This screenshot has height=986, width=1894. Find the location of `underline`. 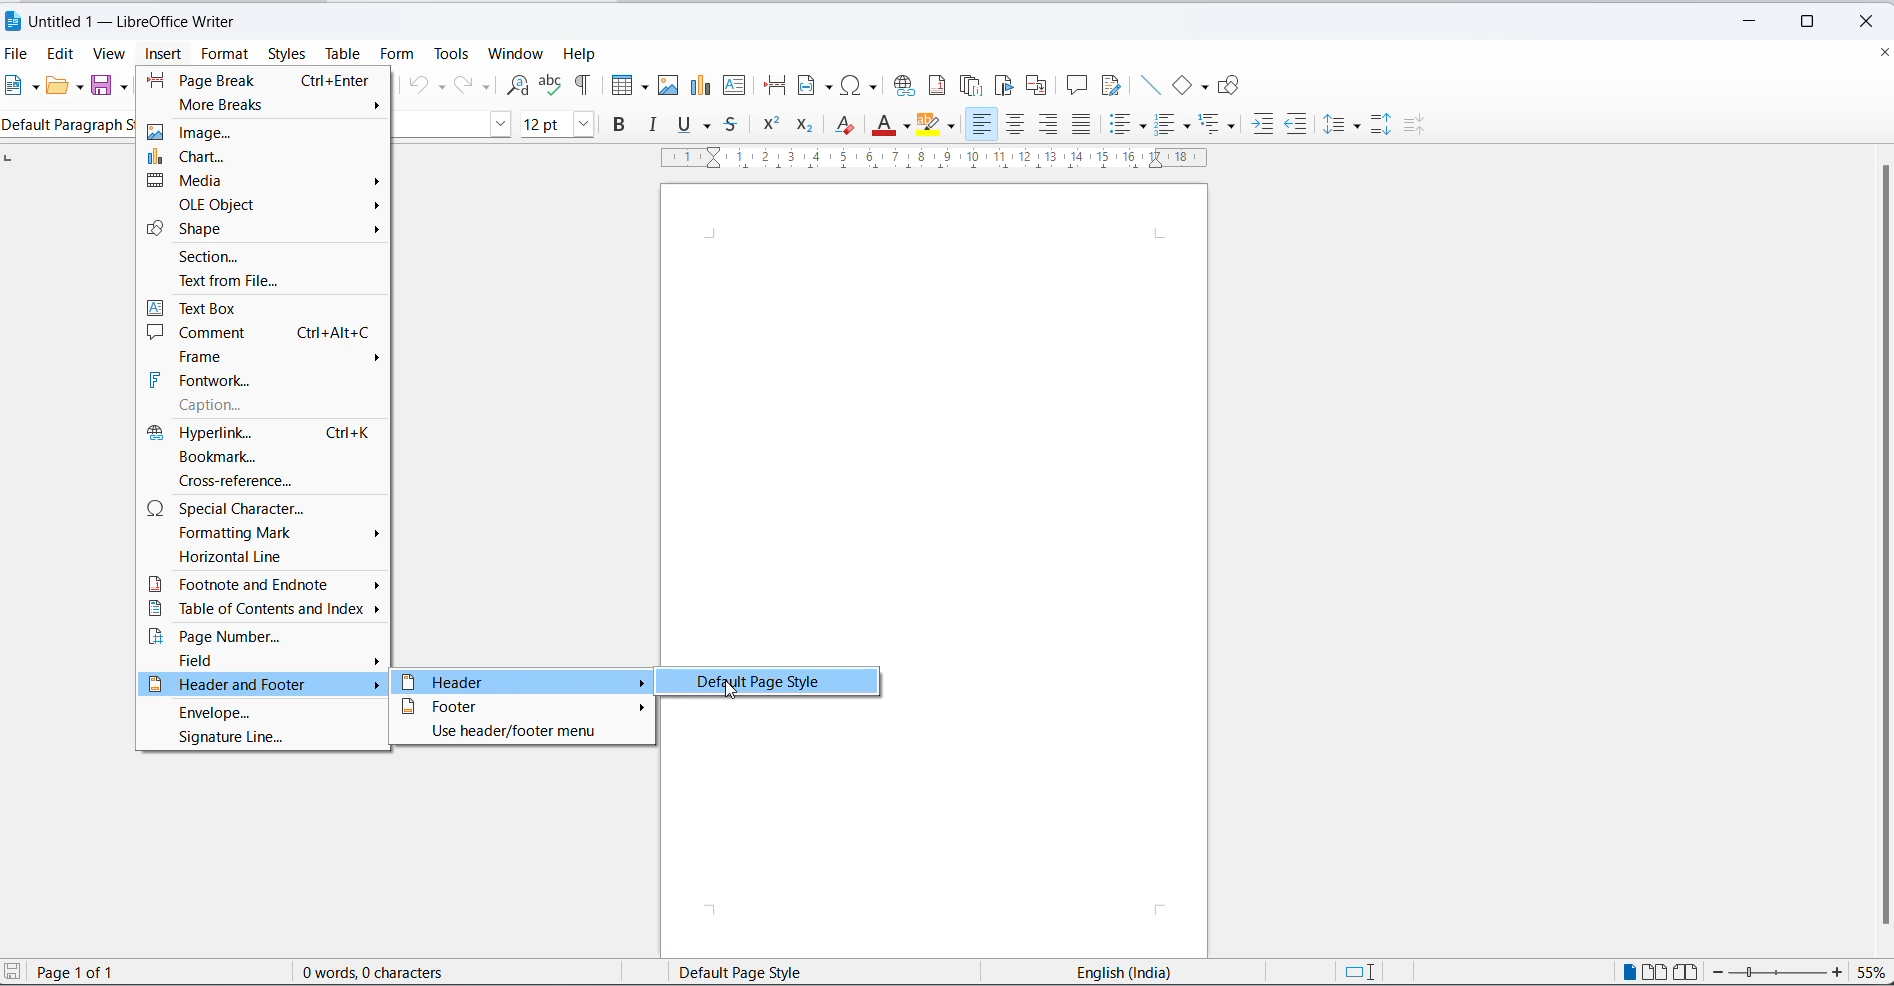

underline is located at coordinates (682, 125).